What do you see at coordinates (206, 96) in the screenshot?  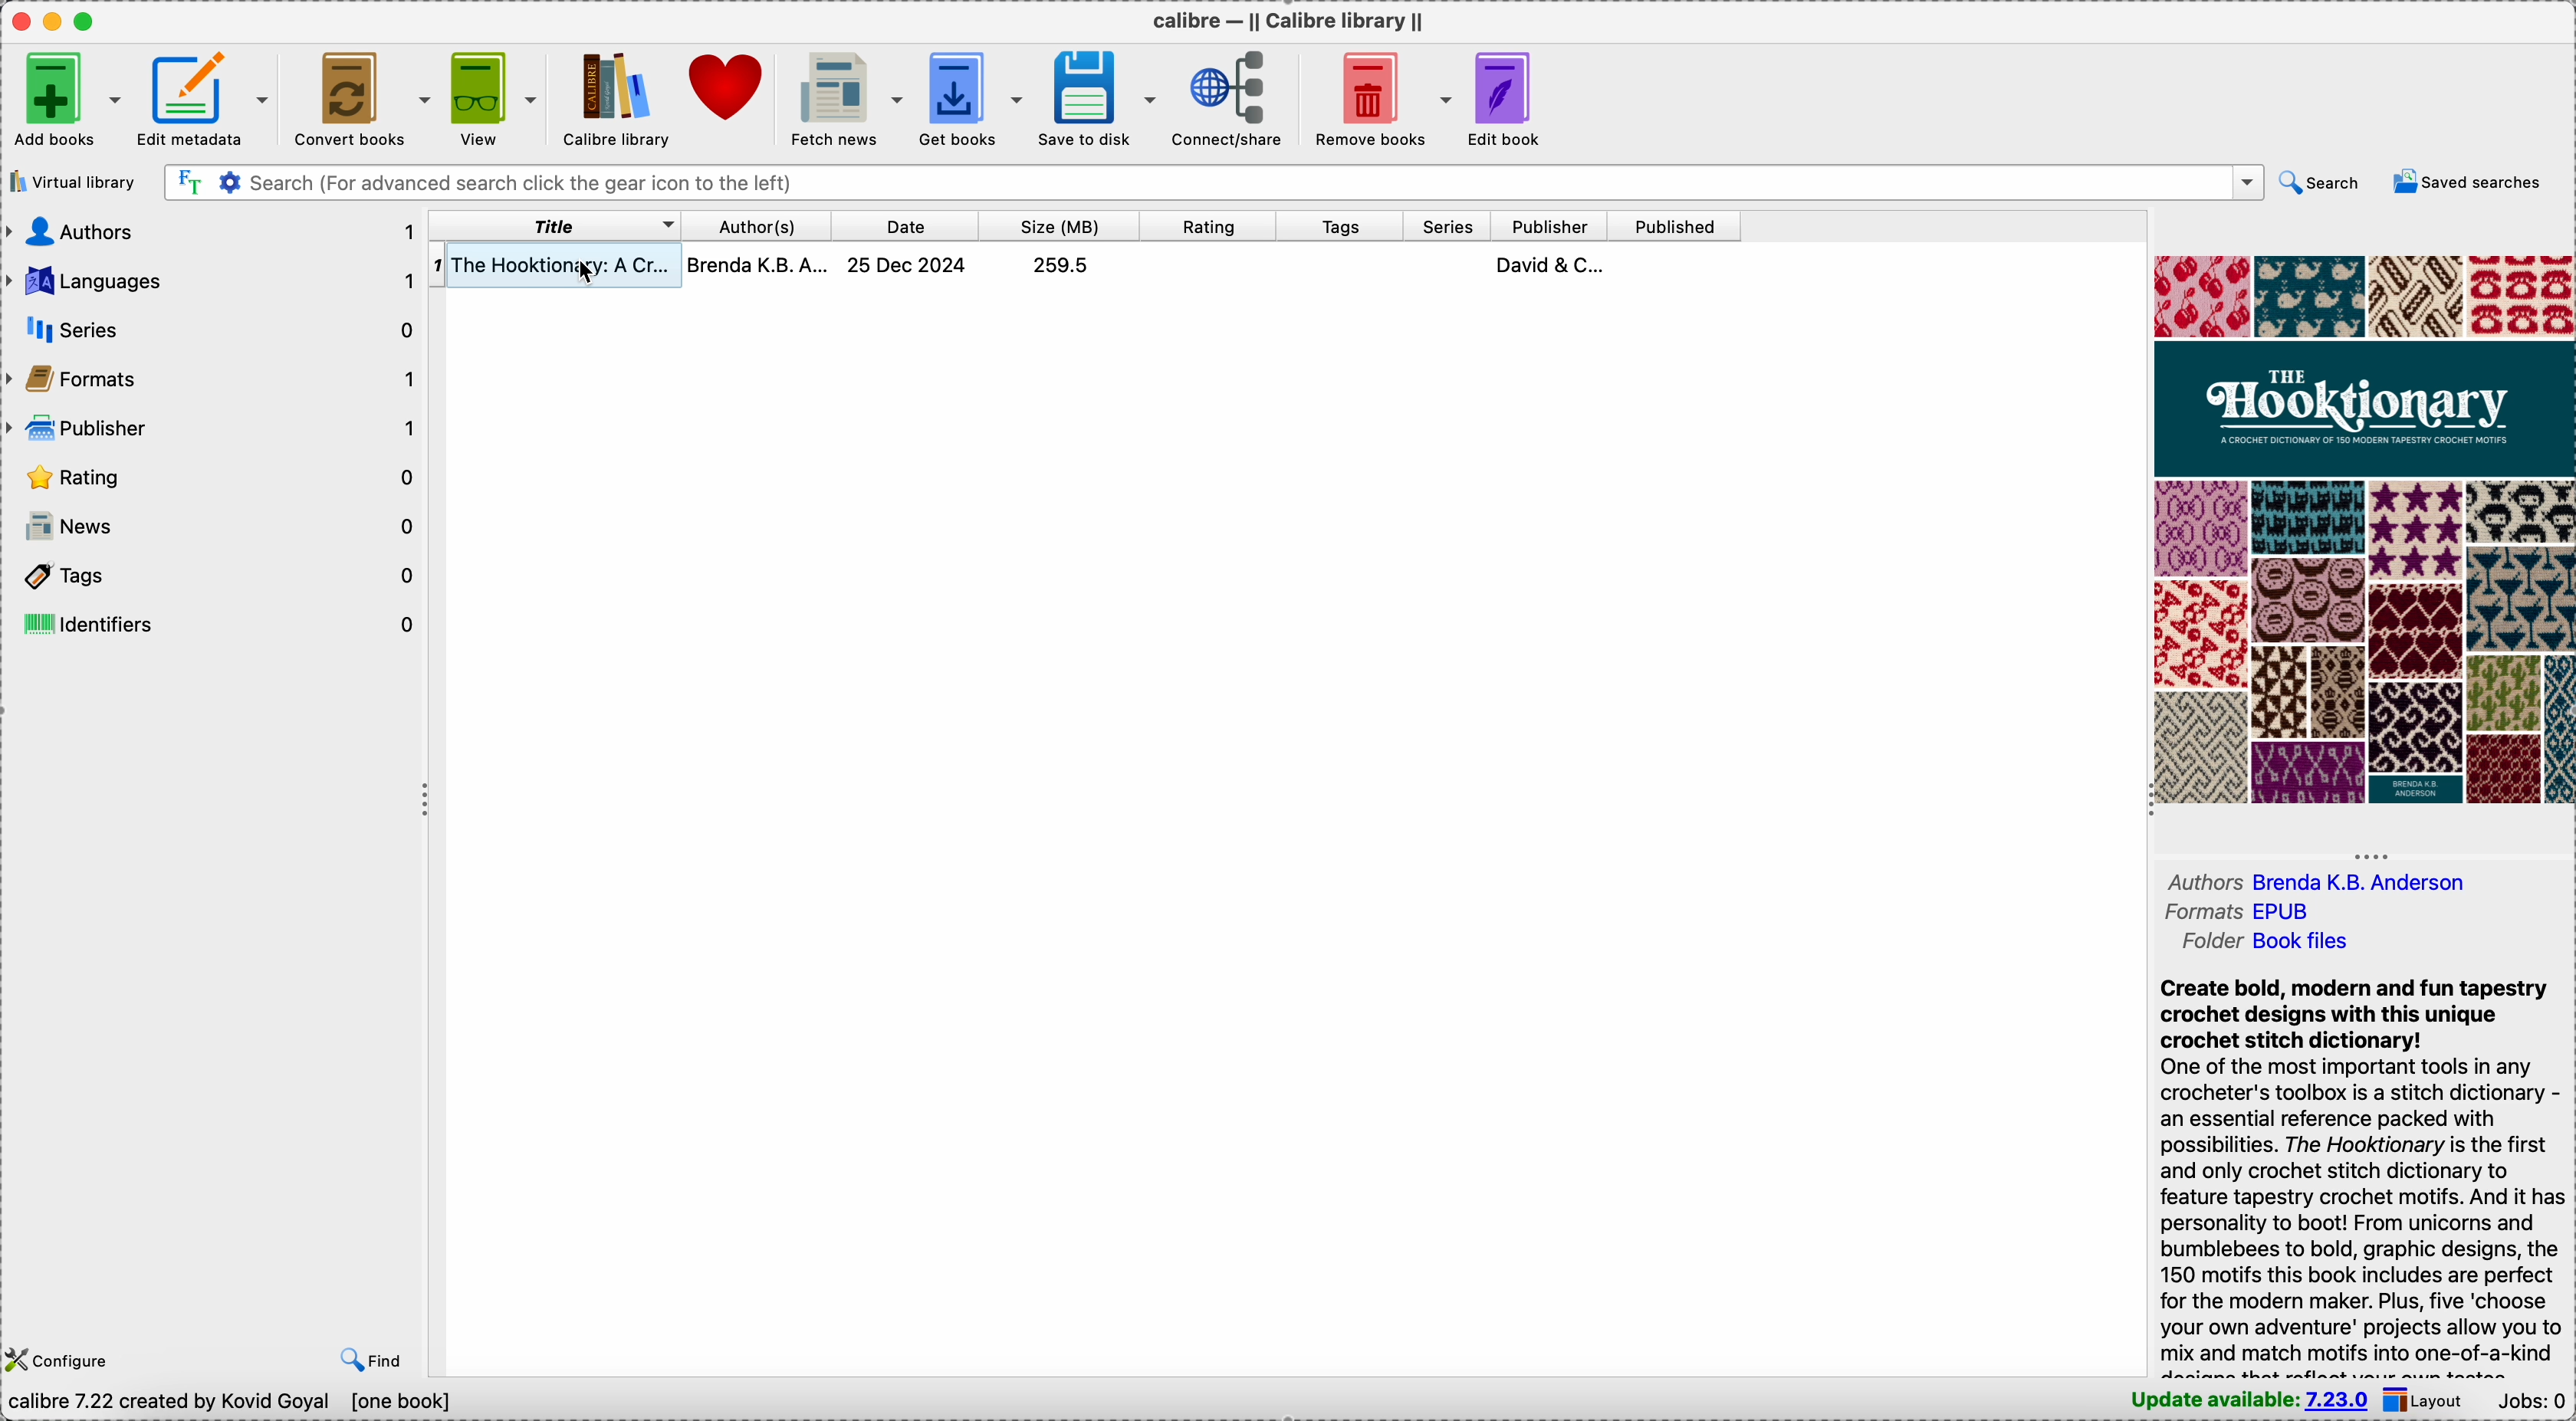 I see `edit metadata` at bounding box center [206, 96].